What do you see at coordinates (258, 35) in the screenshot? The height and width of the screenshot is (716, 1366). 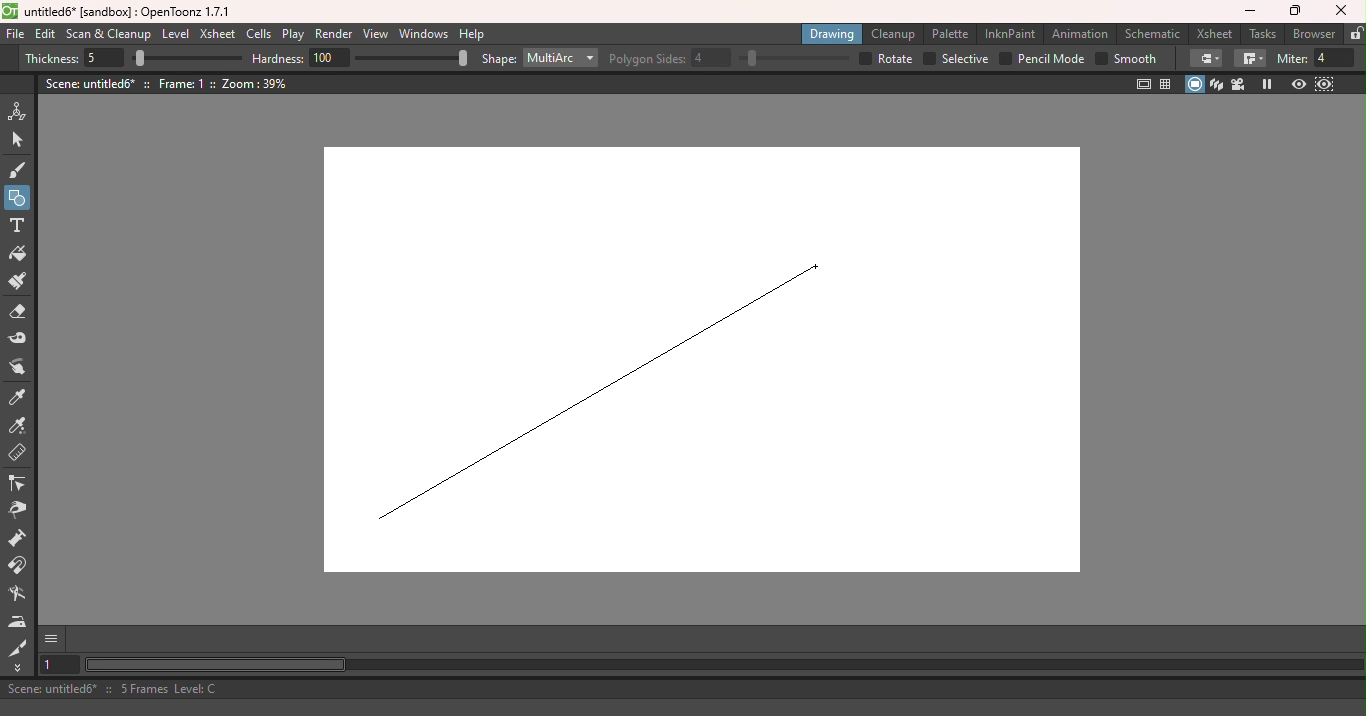 I see `Cells` at bounding box center [258, 35].